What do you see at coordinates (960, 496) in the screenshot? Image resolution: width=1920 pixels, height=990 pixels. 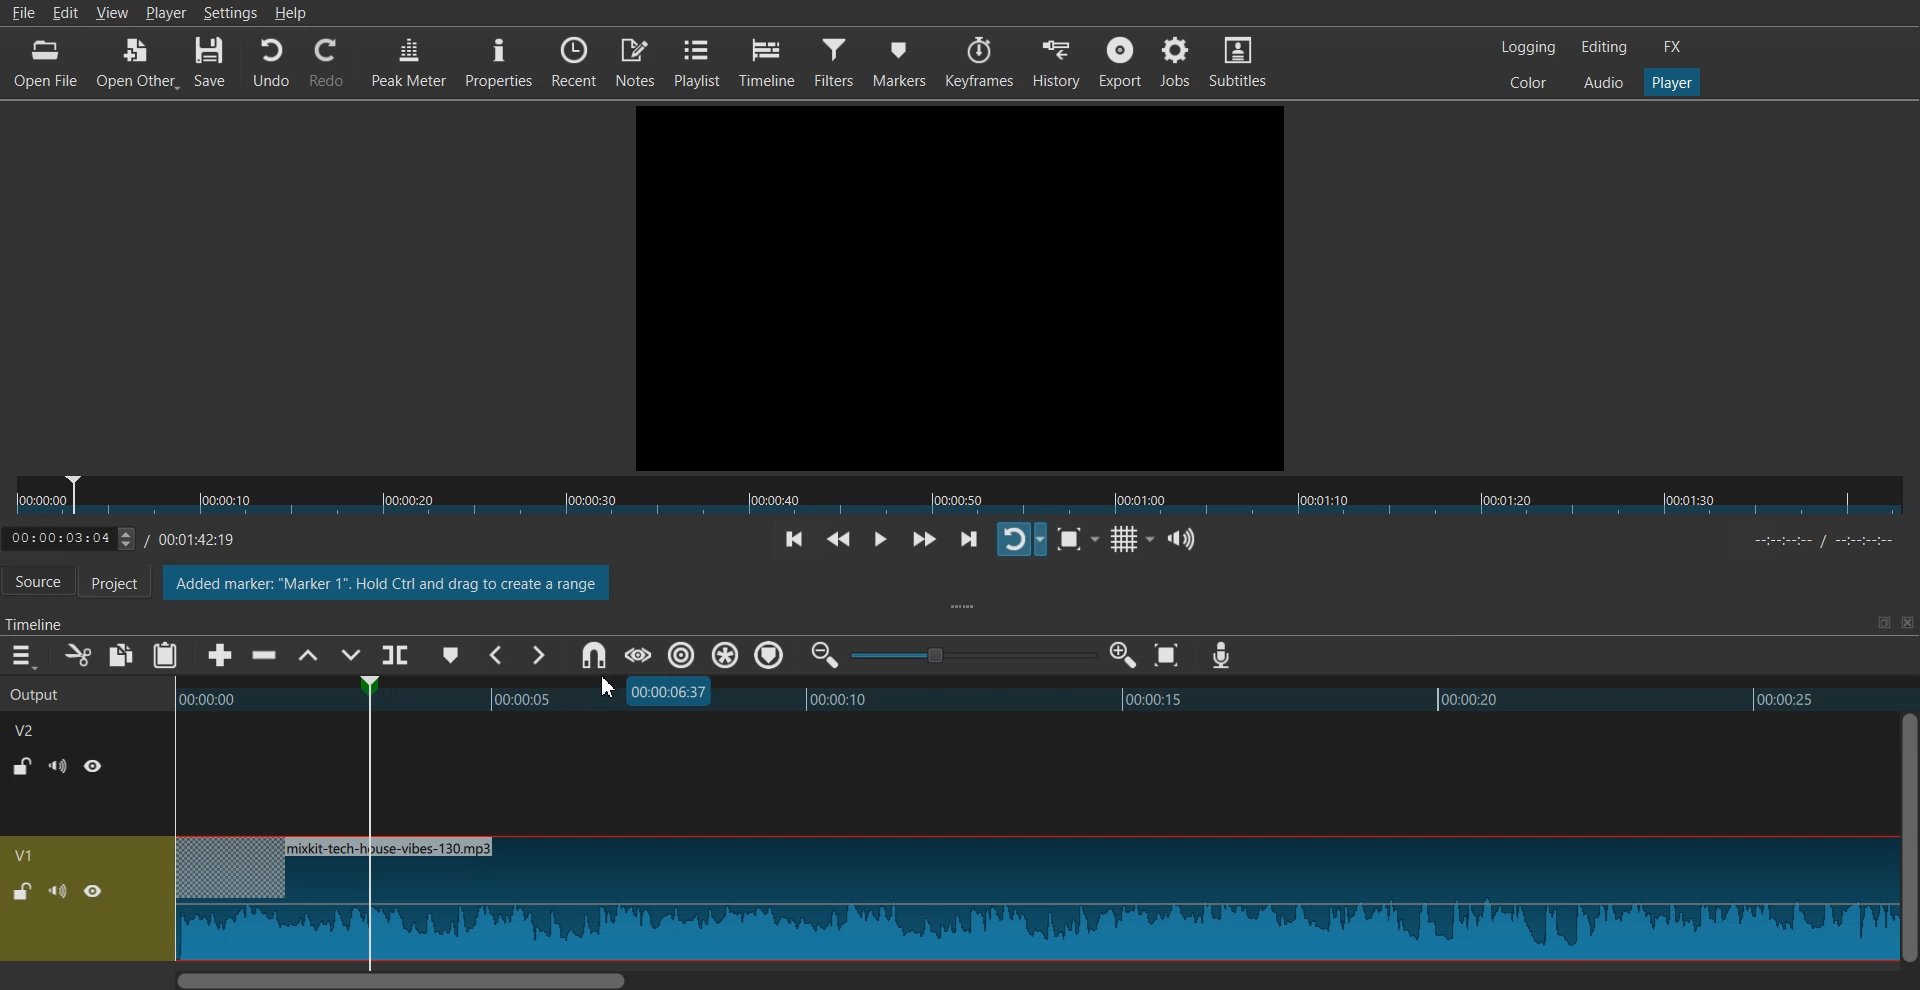 I see `Slider` at bounding box center [960, 496].